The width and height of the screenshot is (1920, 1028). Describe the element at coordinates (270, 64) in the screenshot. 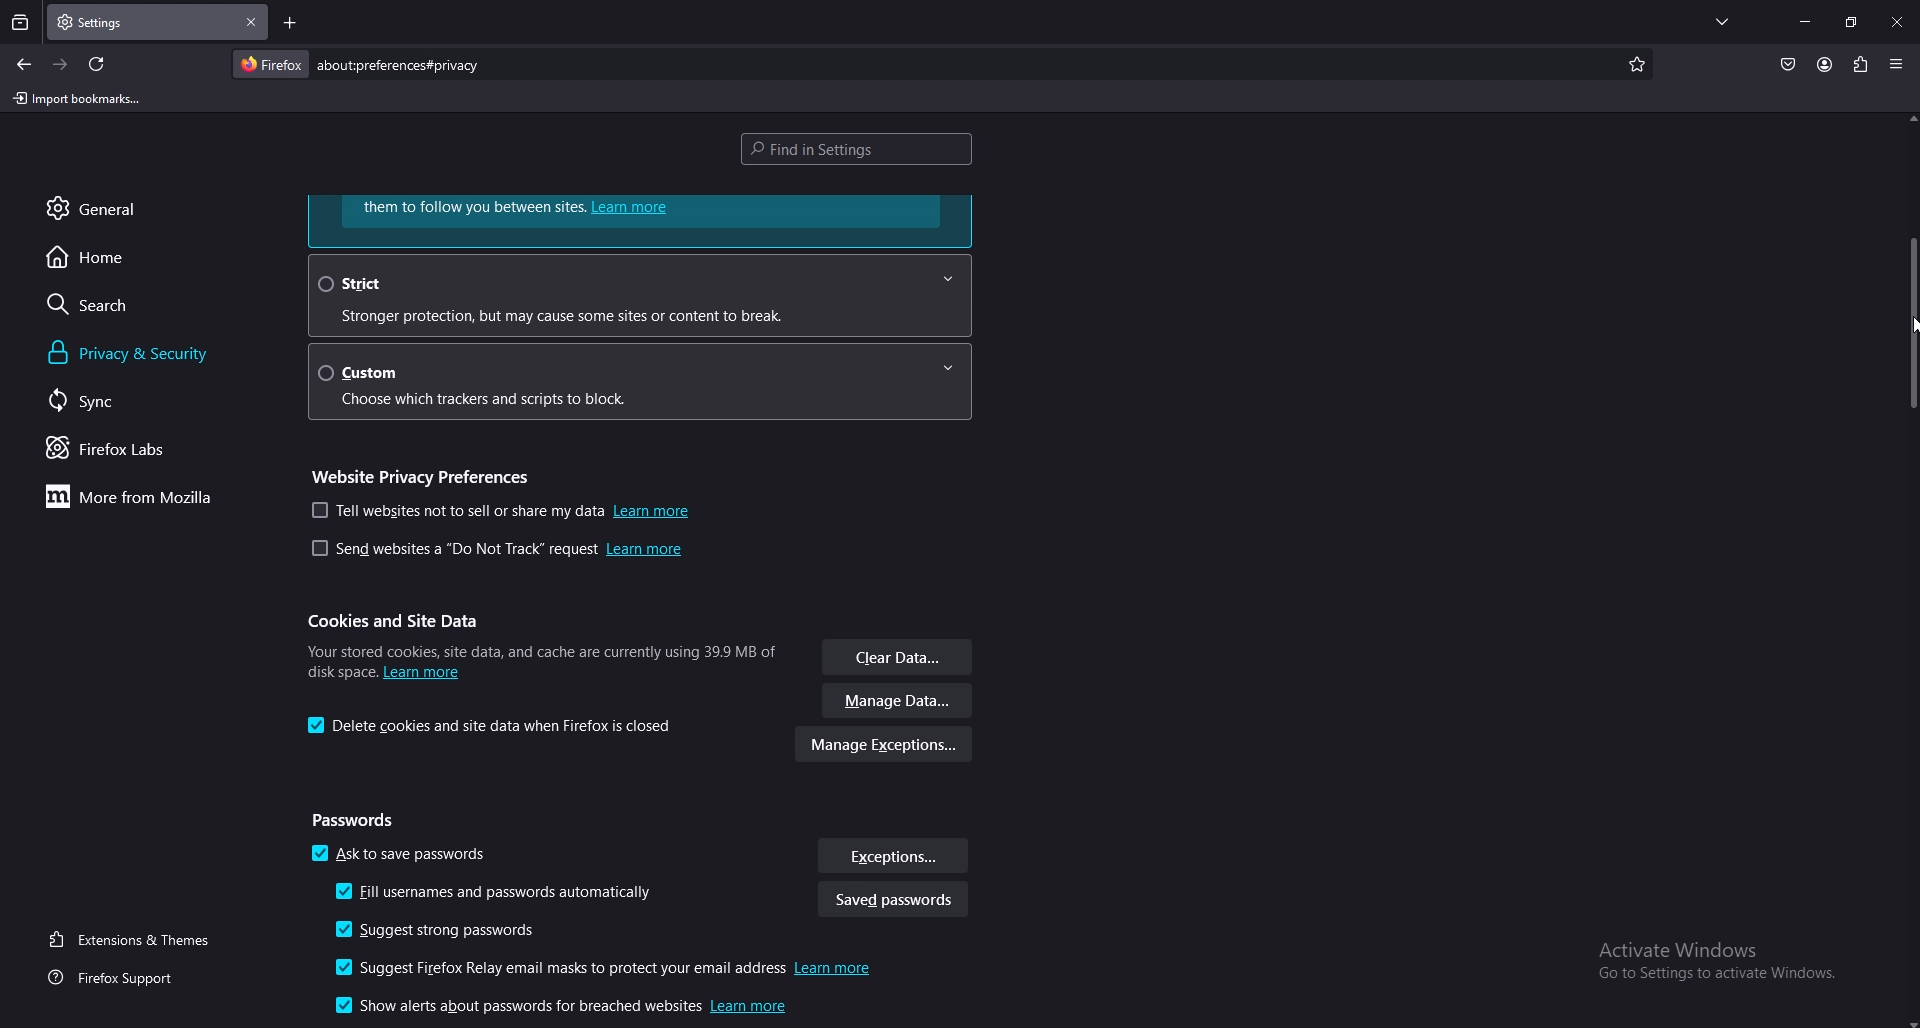

I see `firefox` at that location.